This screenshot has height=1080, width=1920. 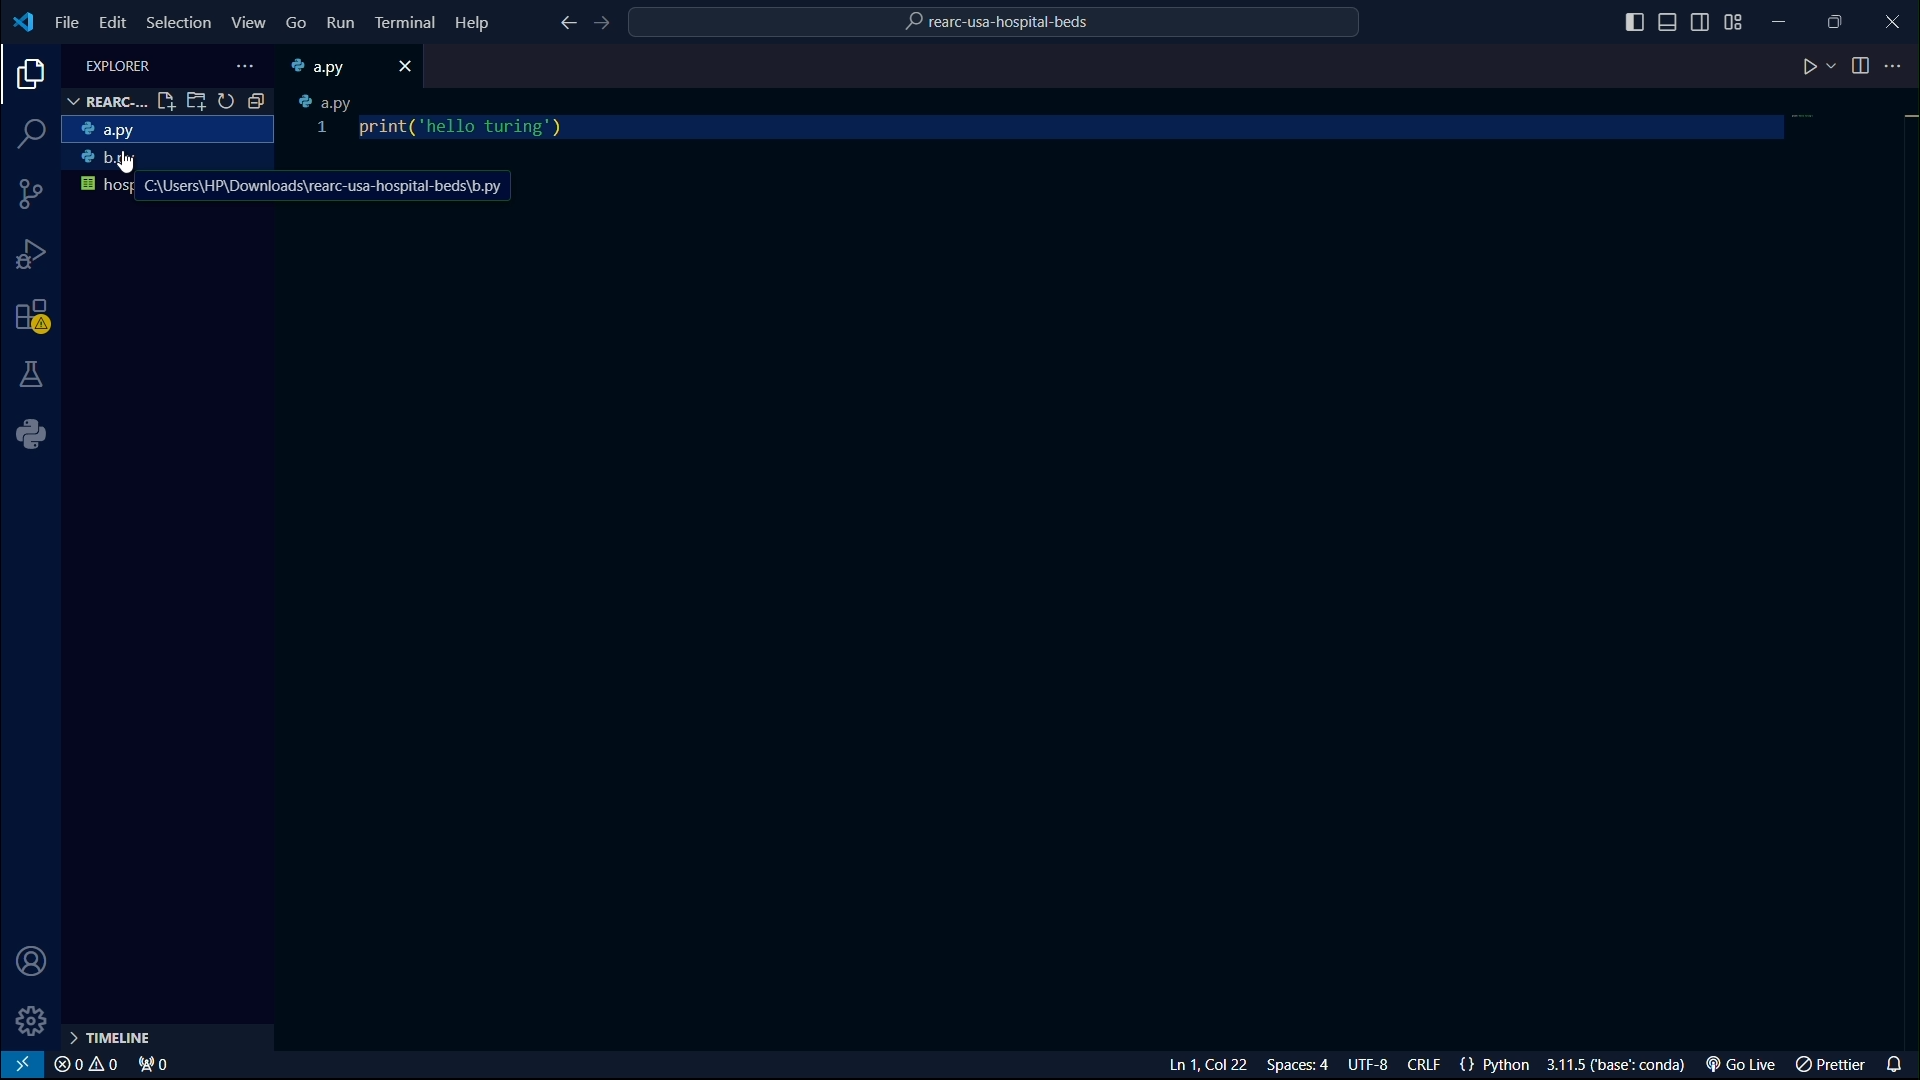 I want to click on problems, so click(x=88, y=1065).